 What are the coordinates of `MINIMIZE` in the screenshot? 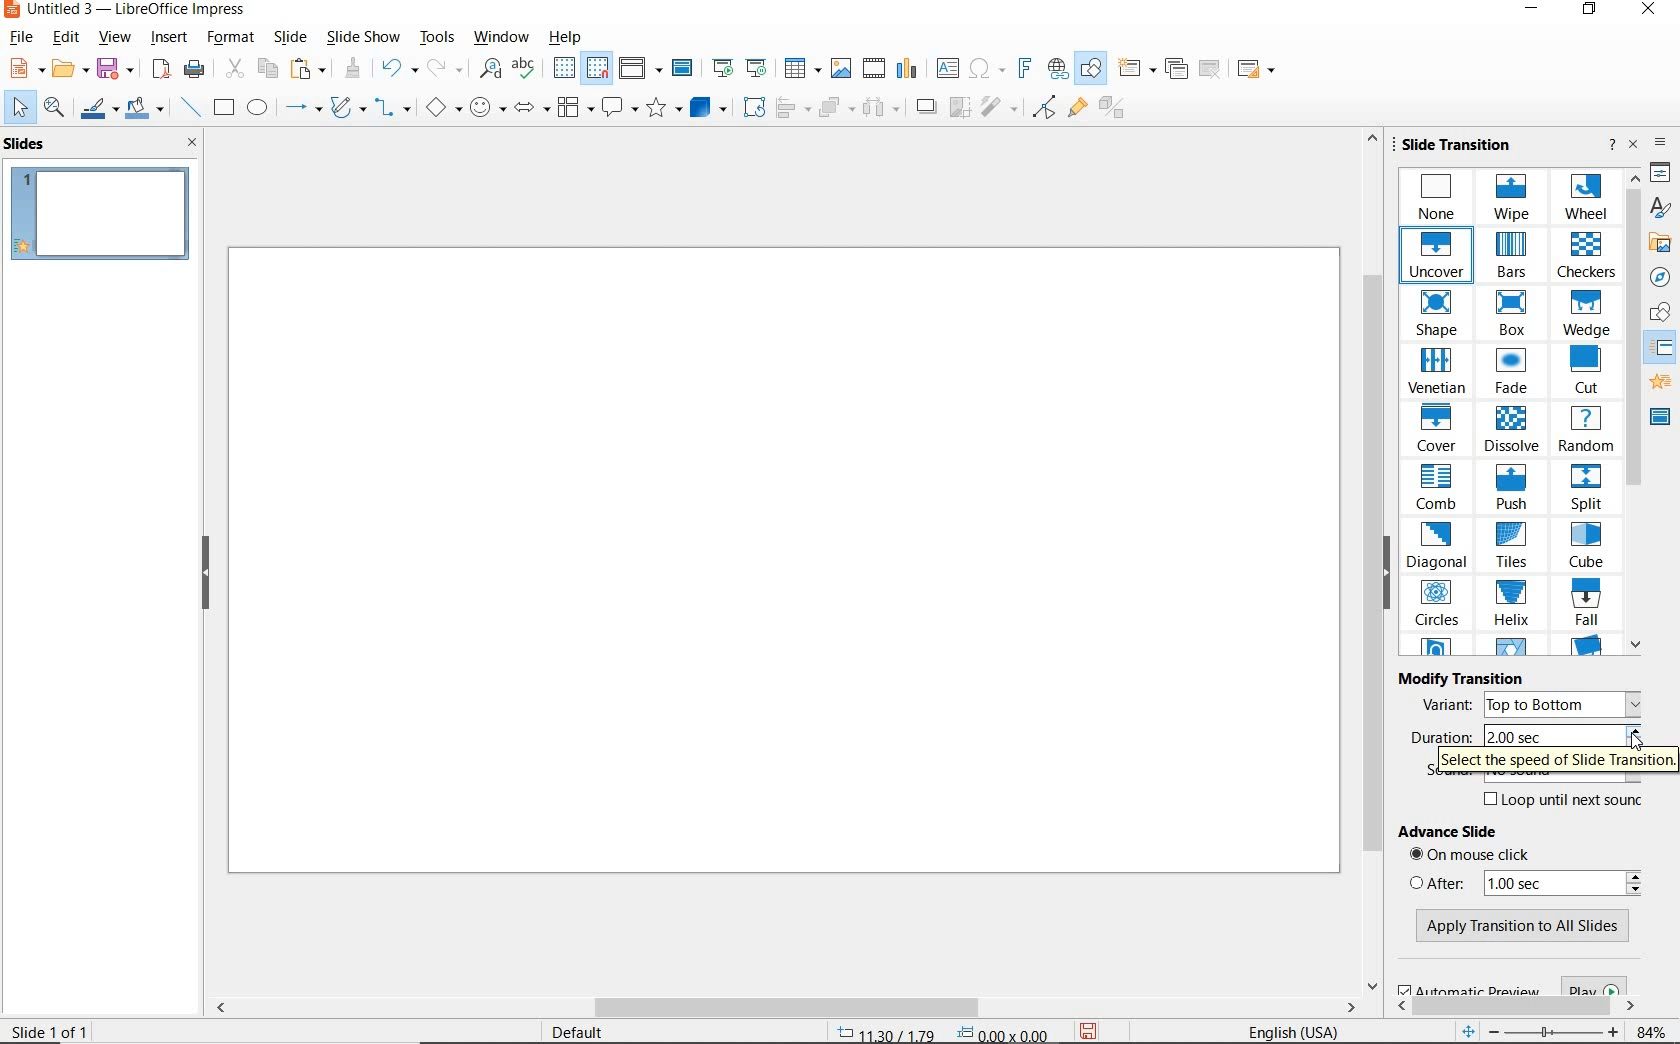 It's located at (1531, 10).